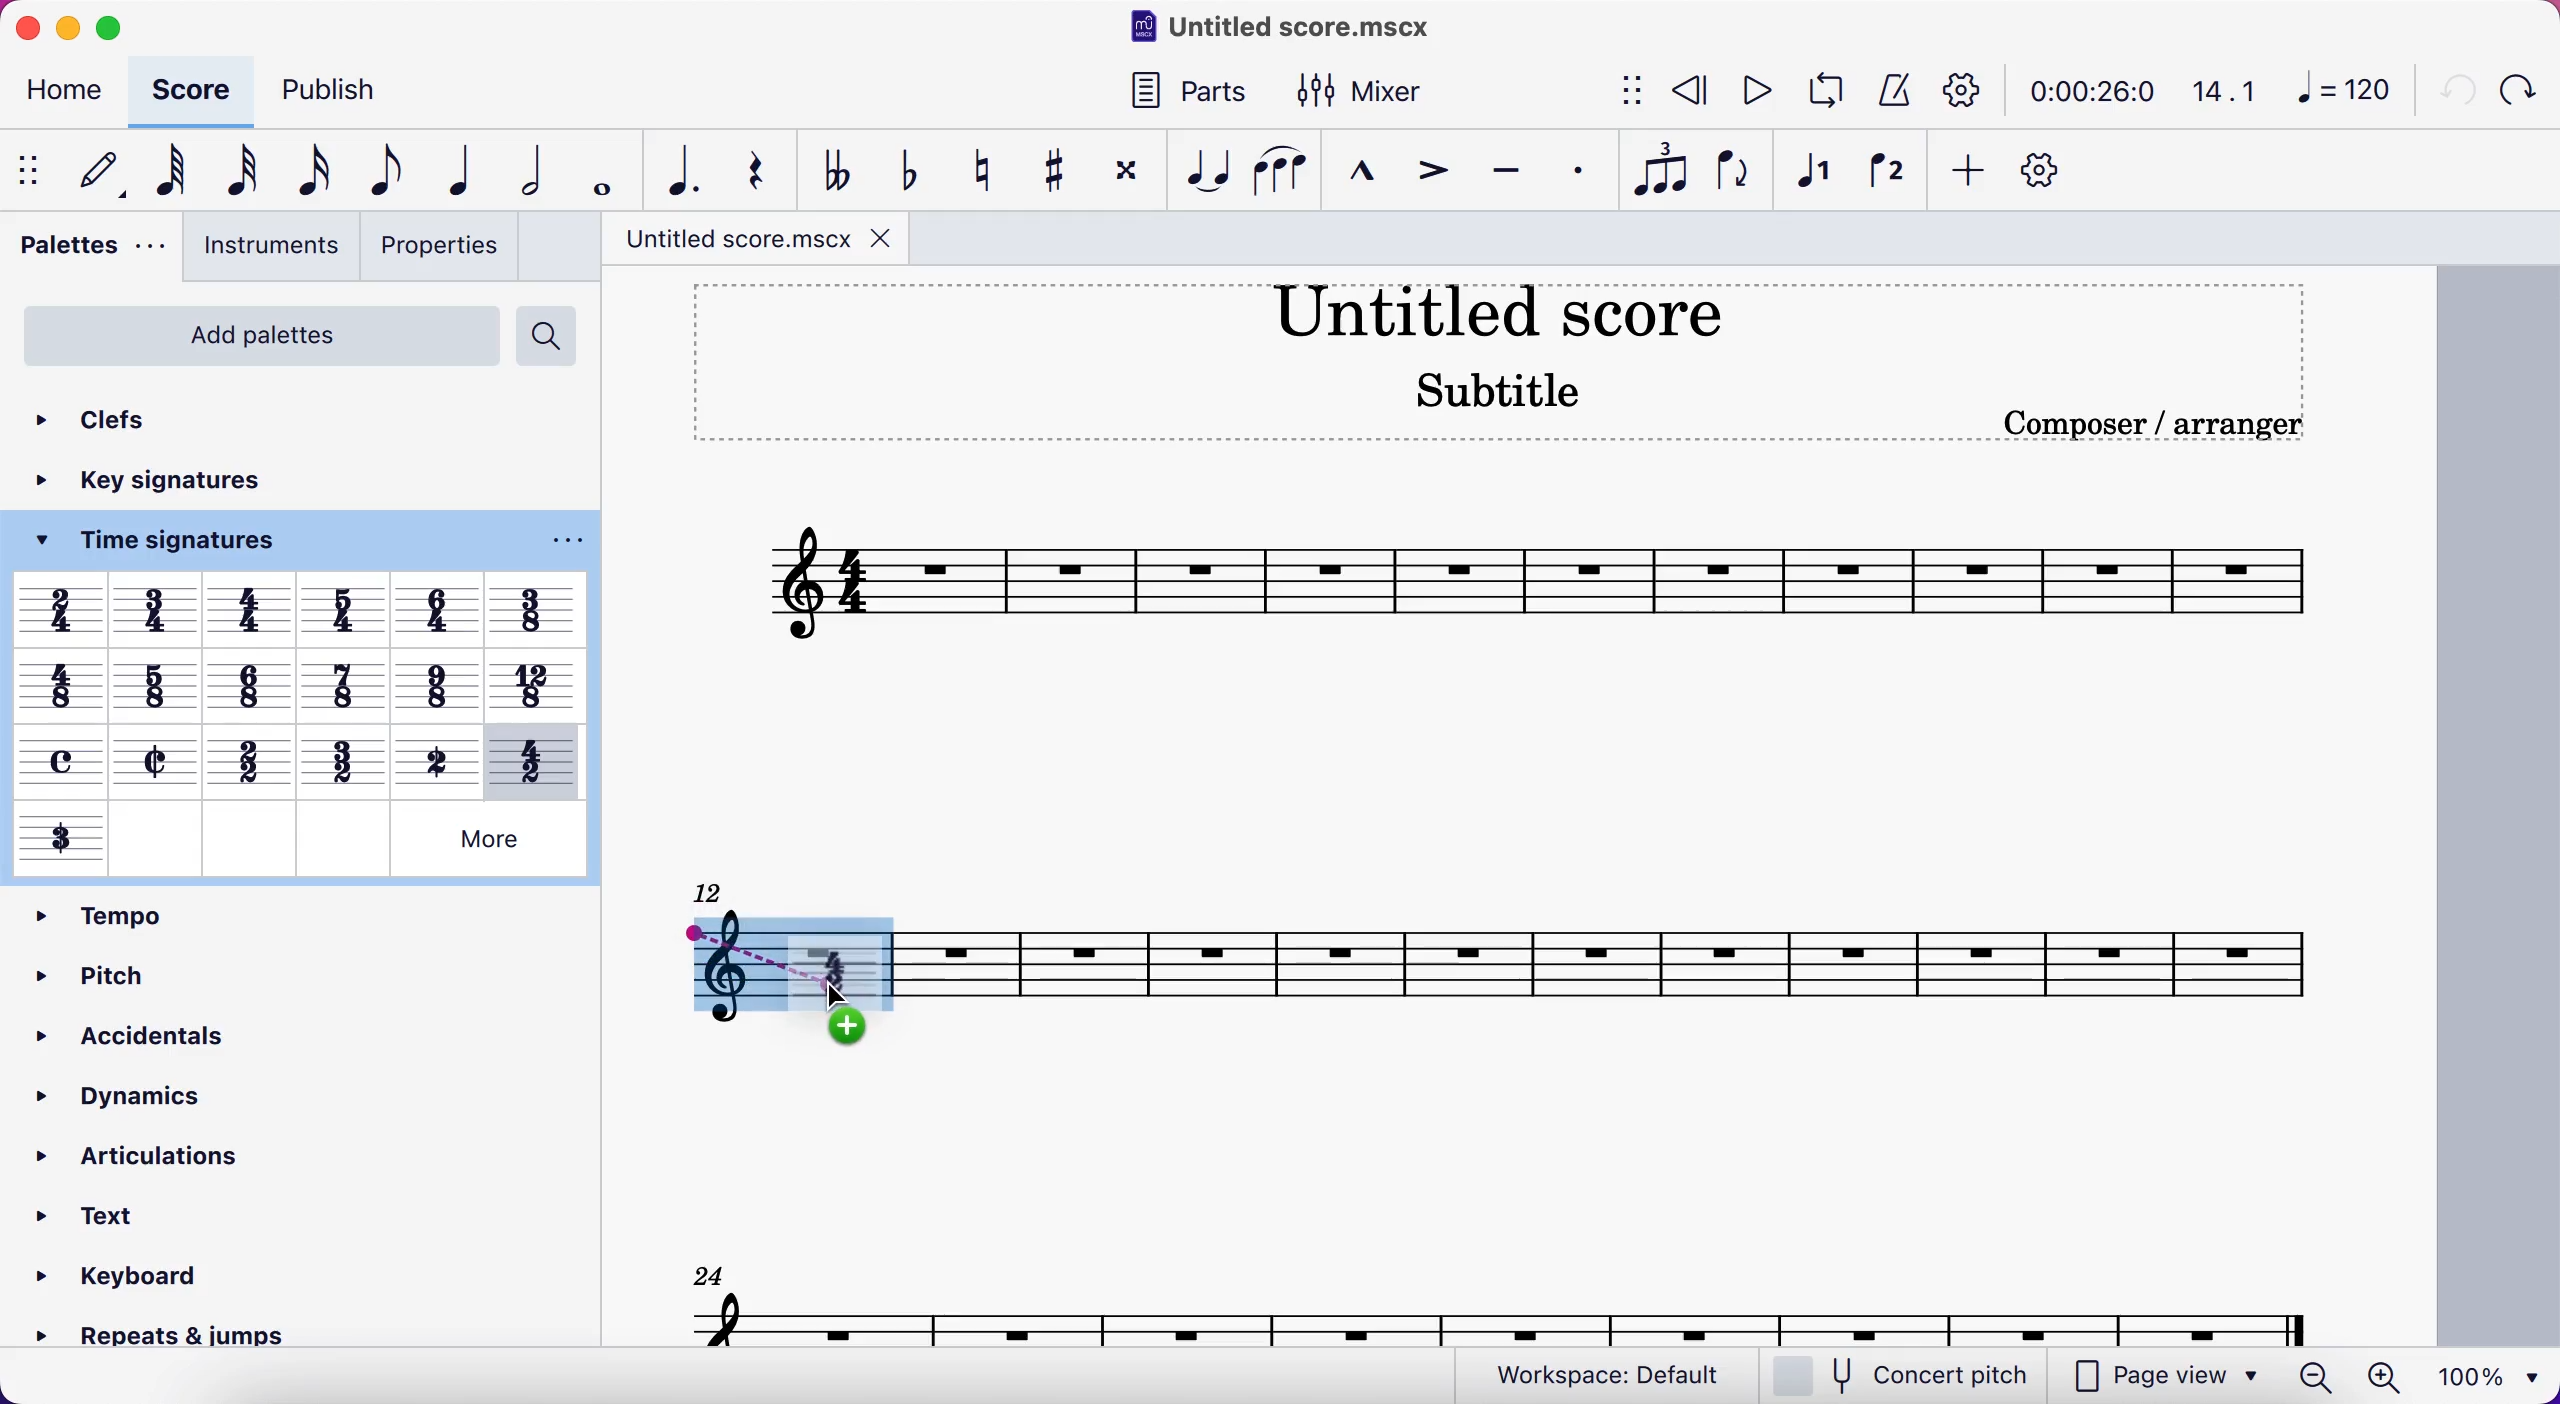  Describe the element at coordinates (161, 608) in the screenshot. I see `` at that location.